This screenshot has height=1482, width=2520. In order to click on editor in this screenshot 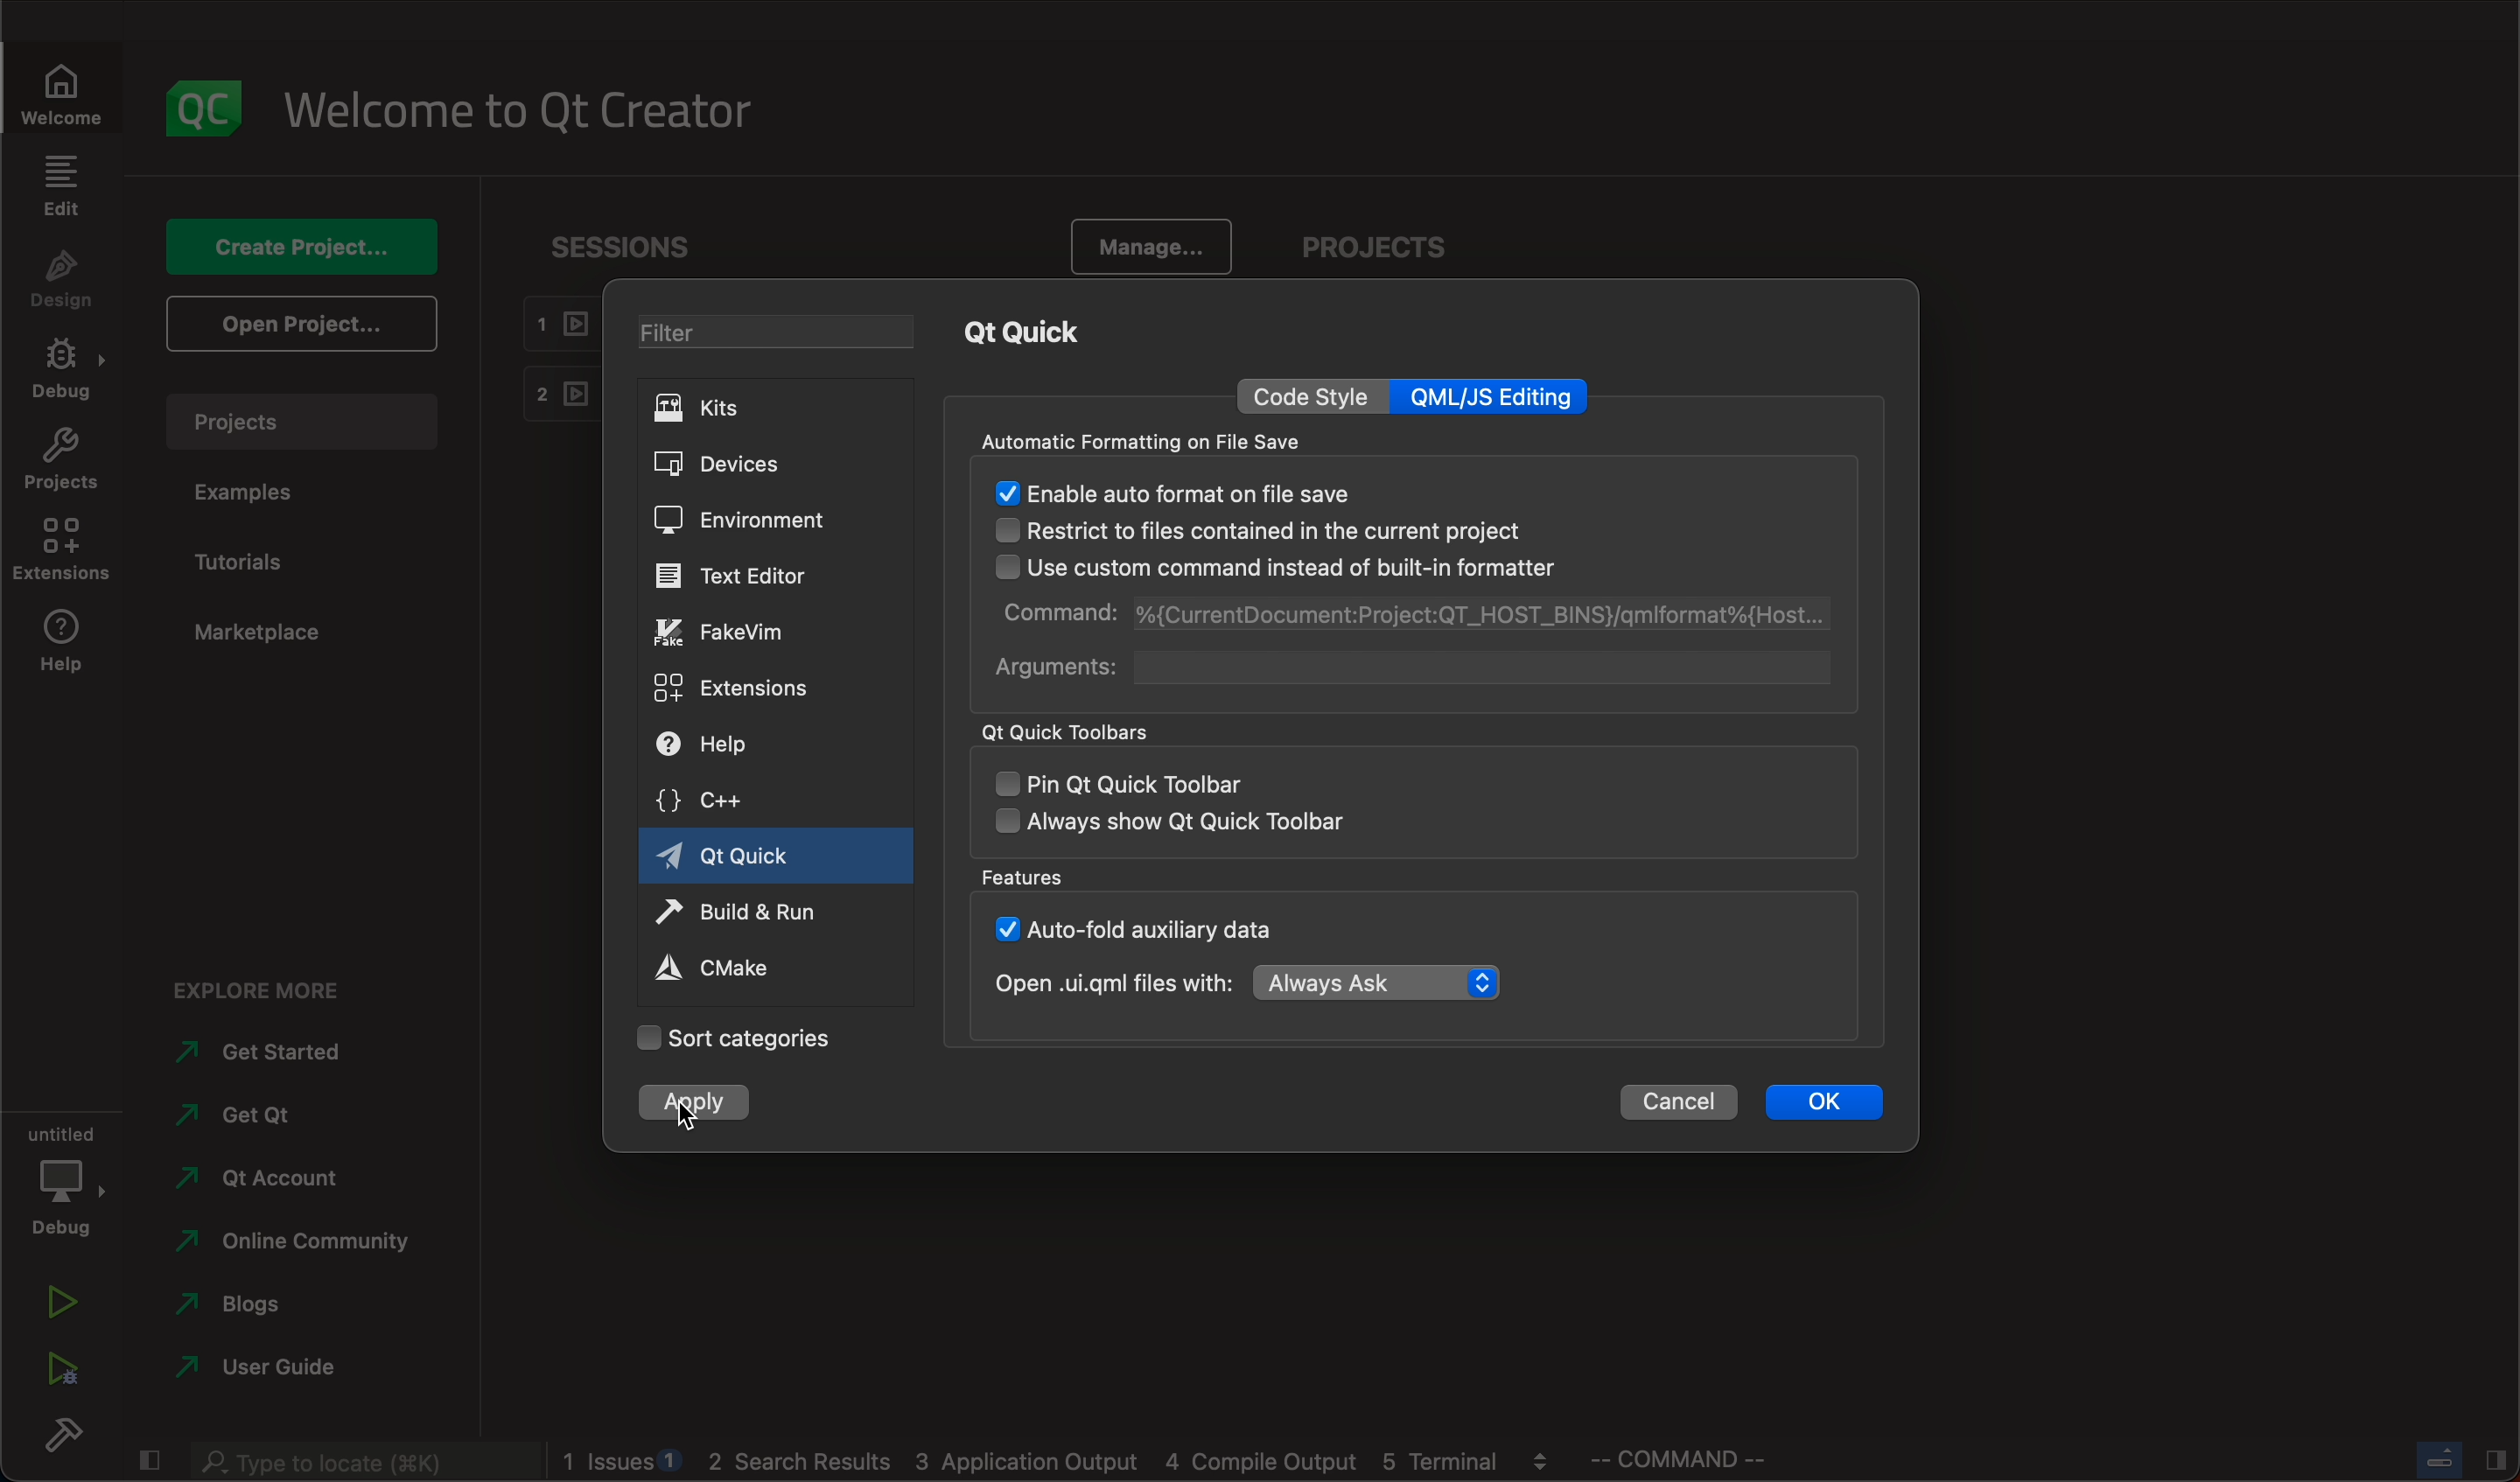, I will do `click(740, 575)`.